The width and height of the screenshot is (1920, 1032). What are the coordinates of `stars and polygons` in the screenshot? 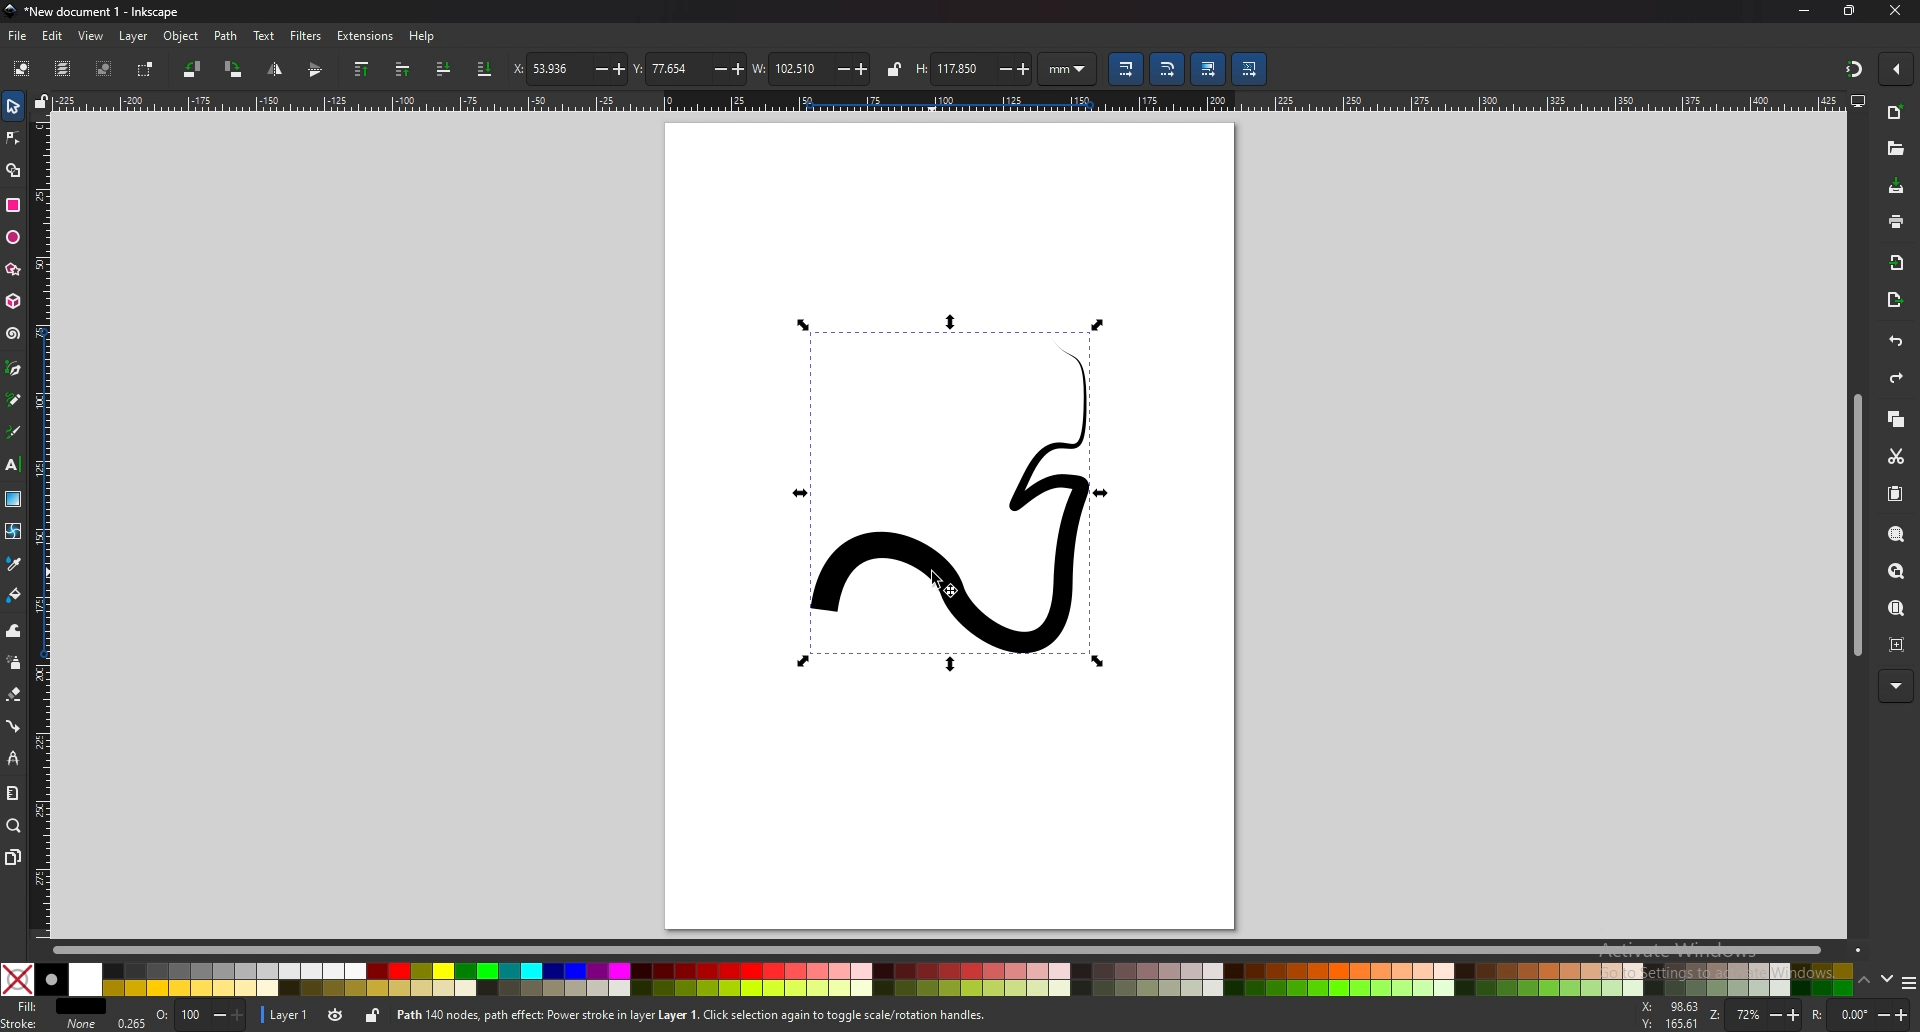 It's located at (13, 269).